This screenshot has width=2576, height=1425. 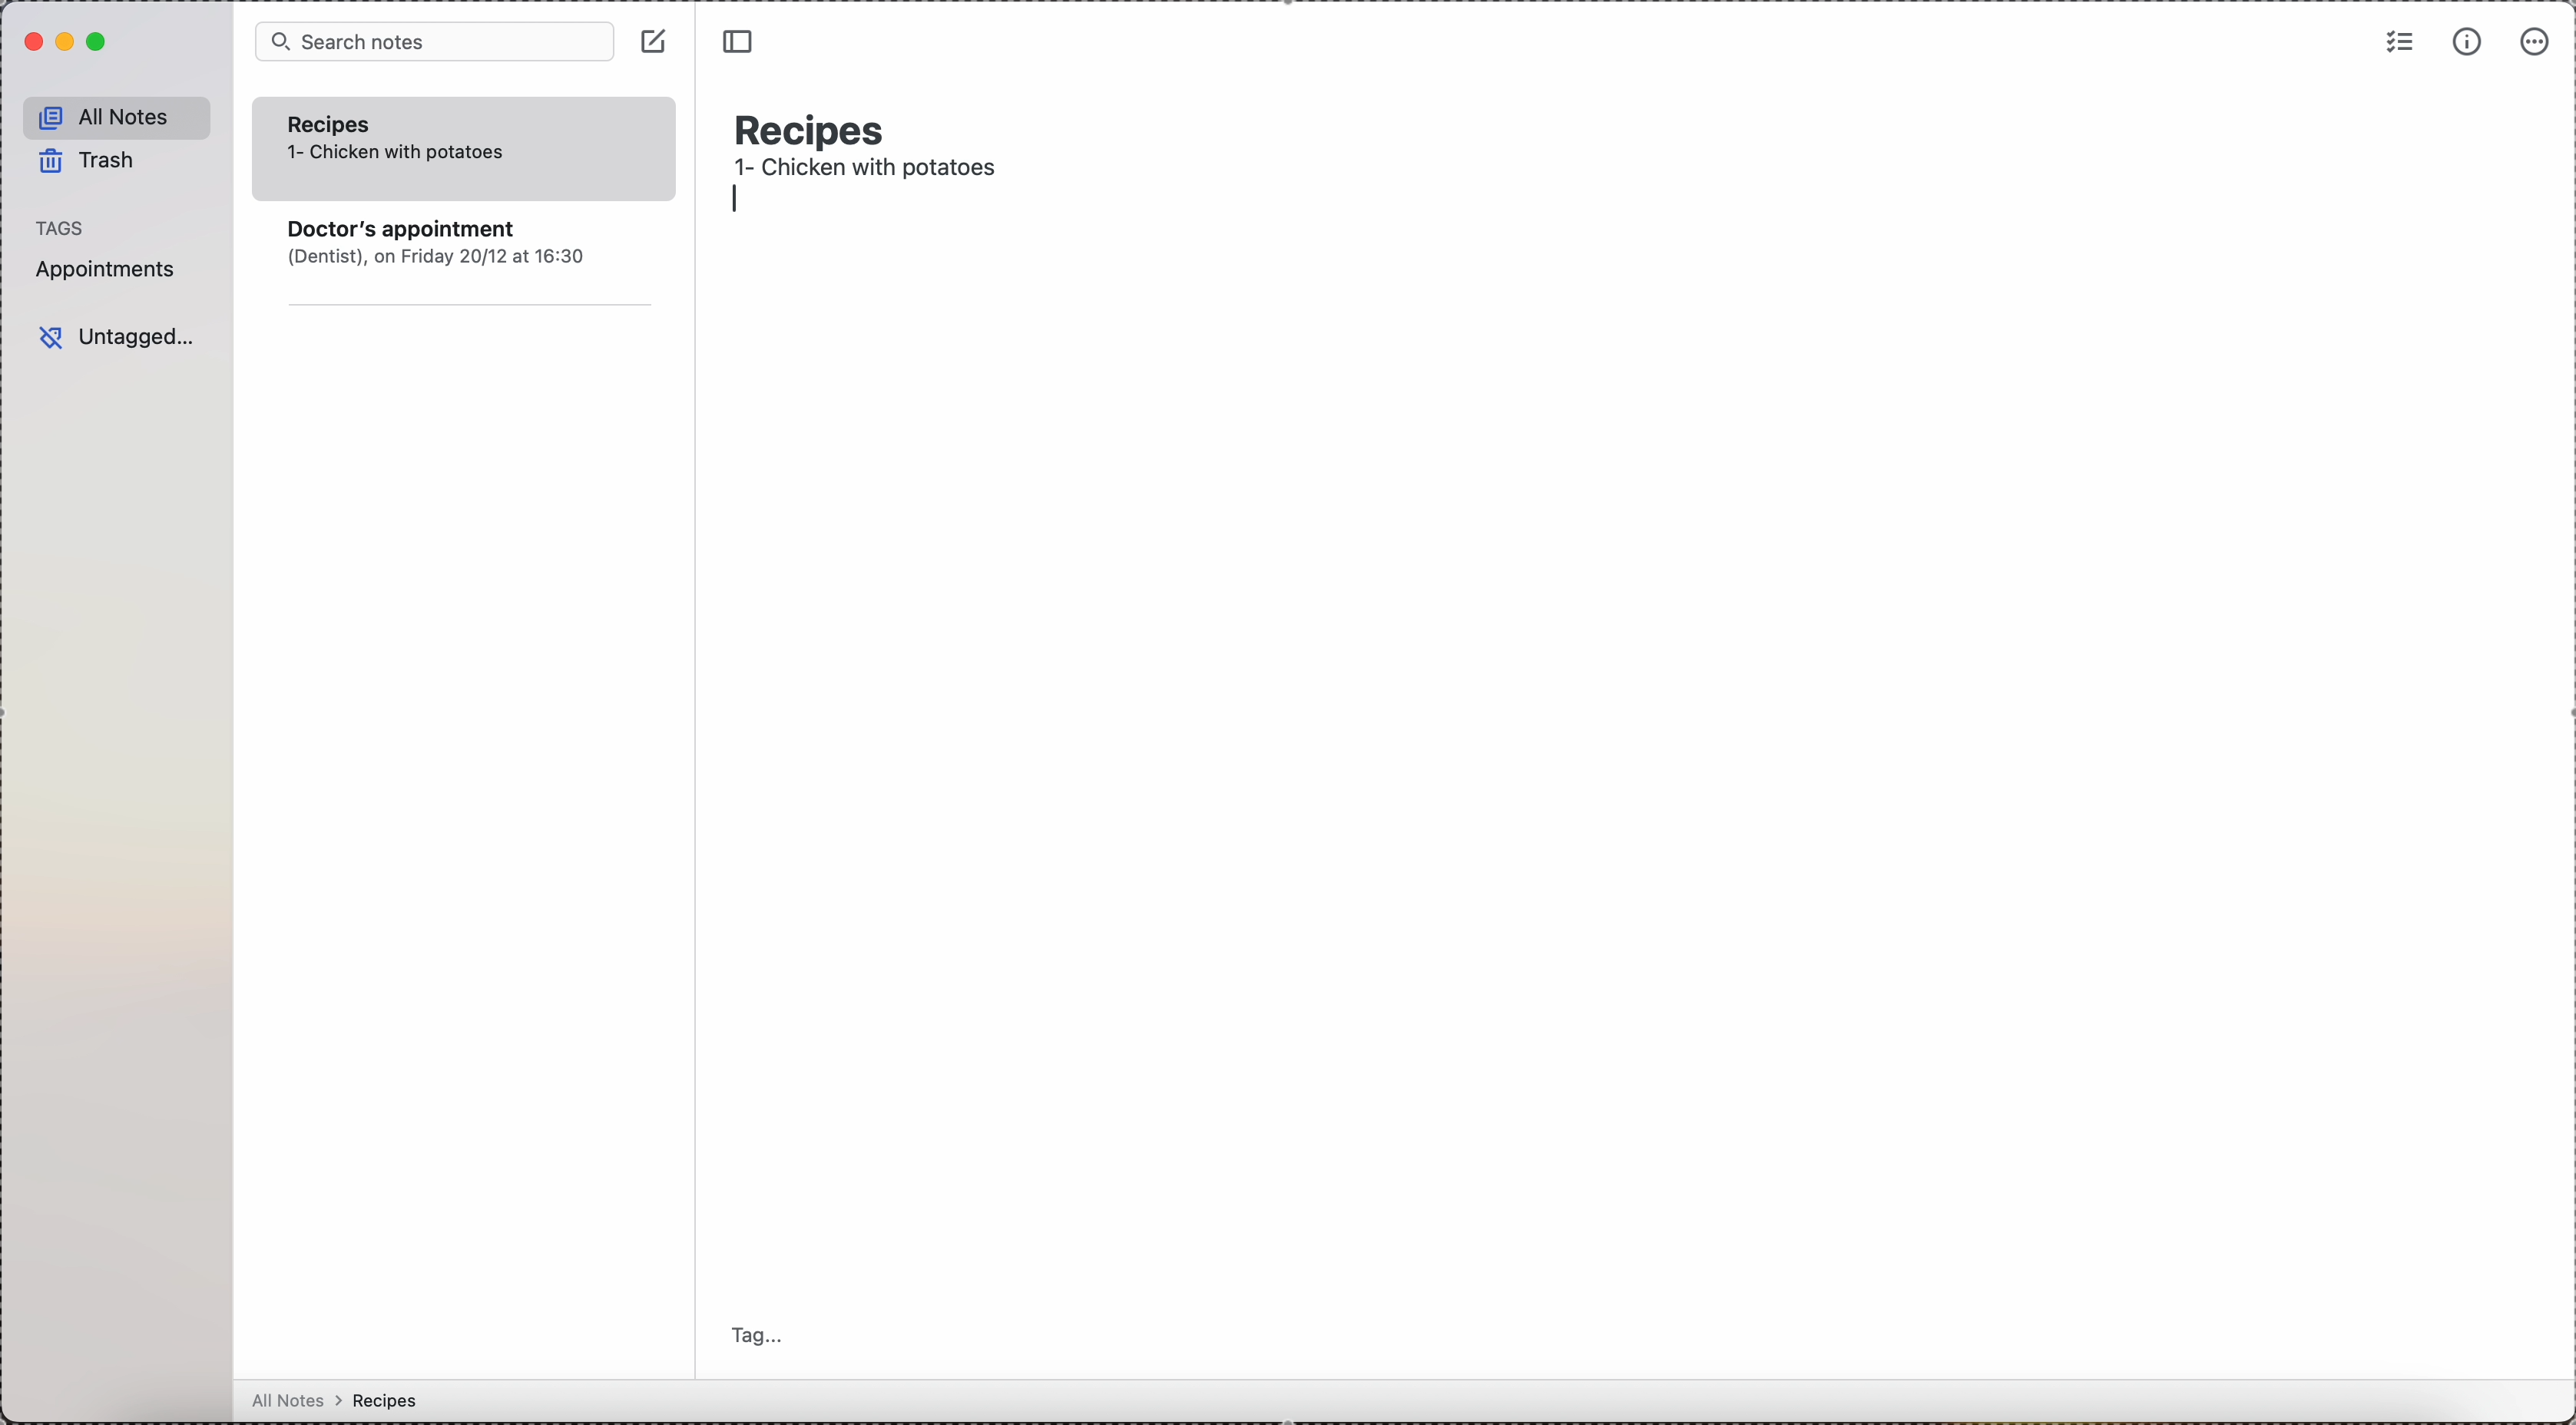 I want to click on recipes, so click(x=816, y=128).